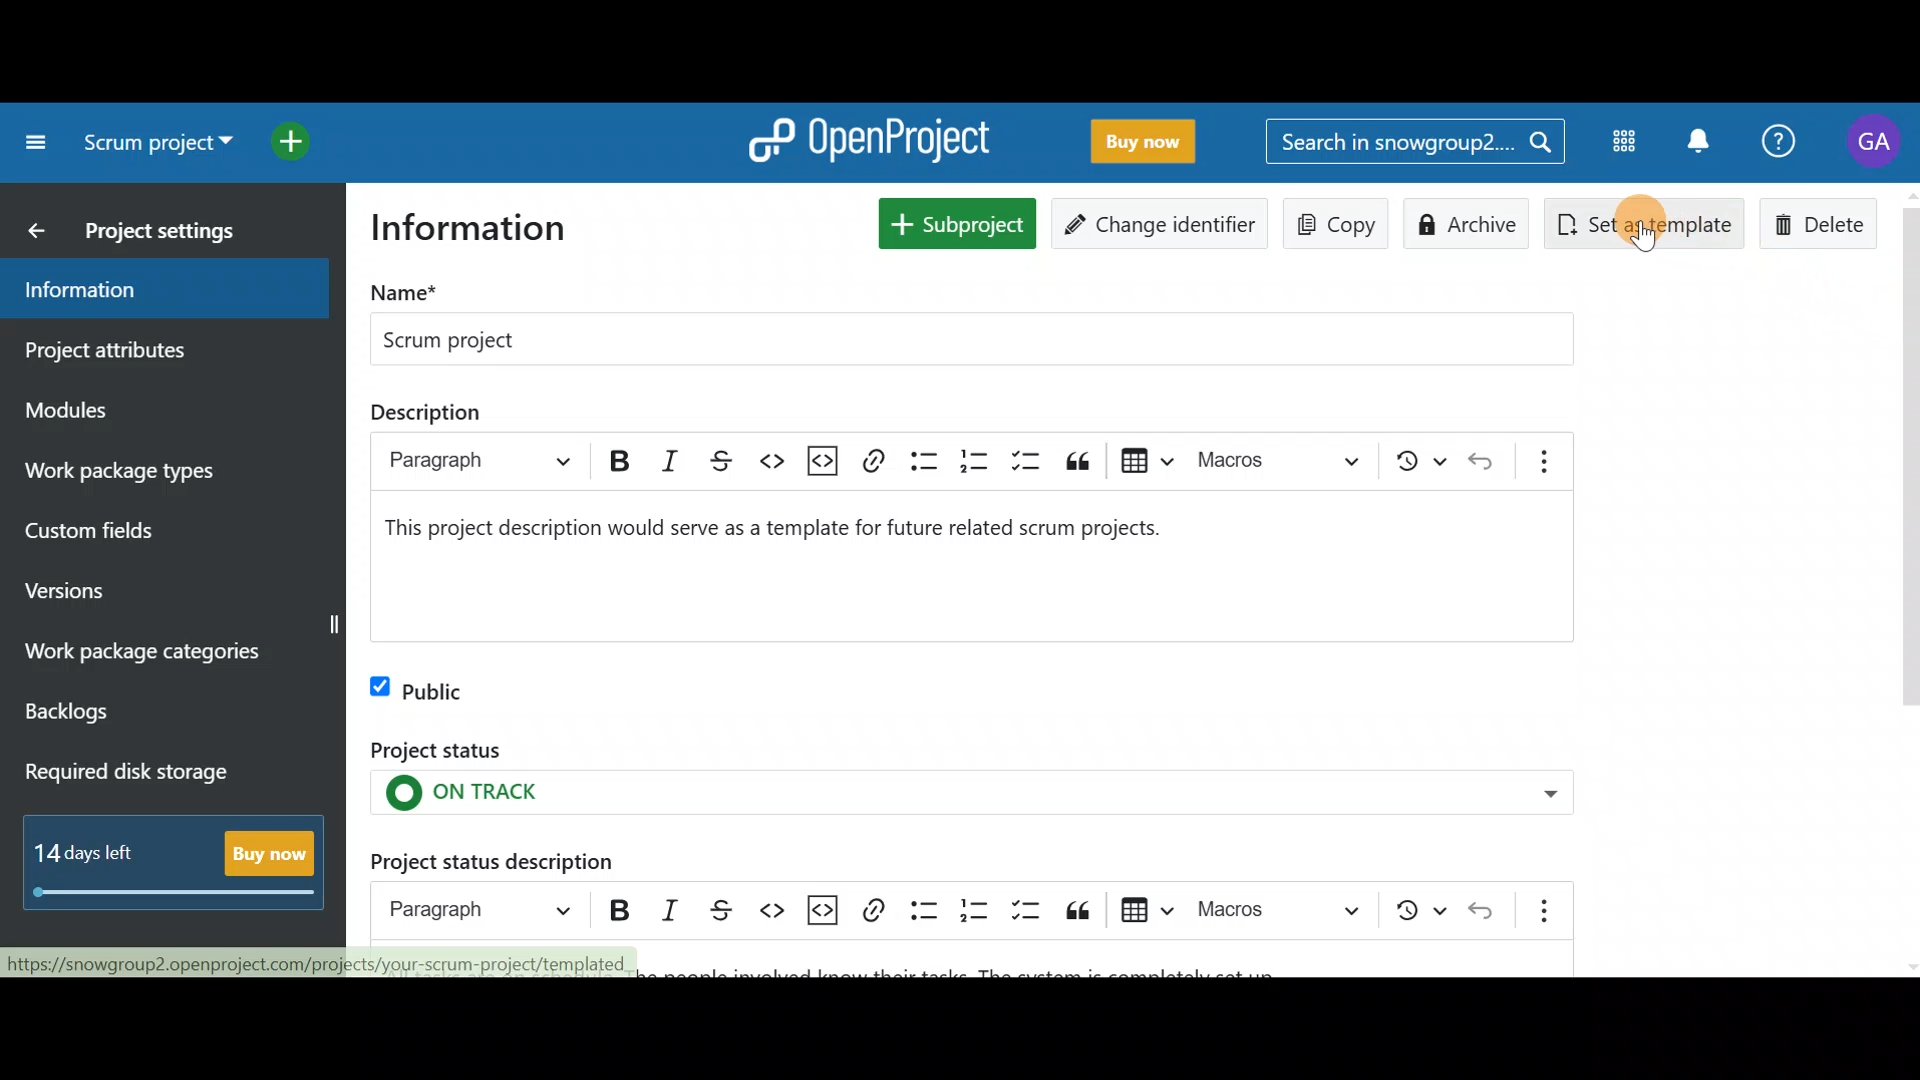  What do you see at coordinates (1832, 223) in the screenshot?
I see `Delete` at bounding box center [1832, 223].